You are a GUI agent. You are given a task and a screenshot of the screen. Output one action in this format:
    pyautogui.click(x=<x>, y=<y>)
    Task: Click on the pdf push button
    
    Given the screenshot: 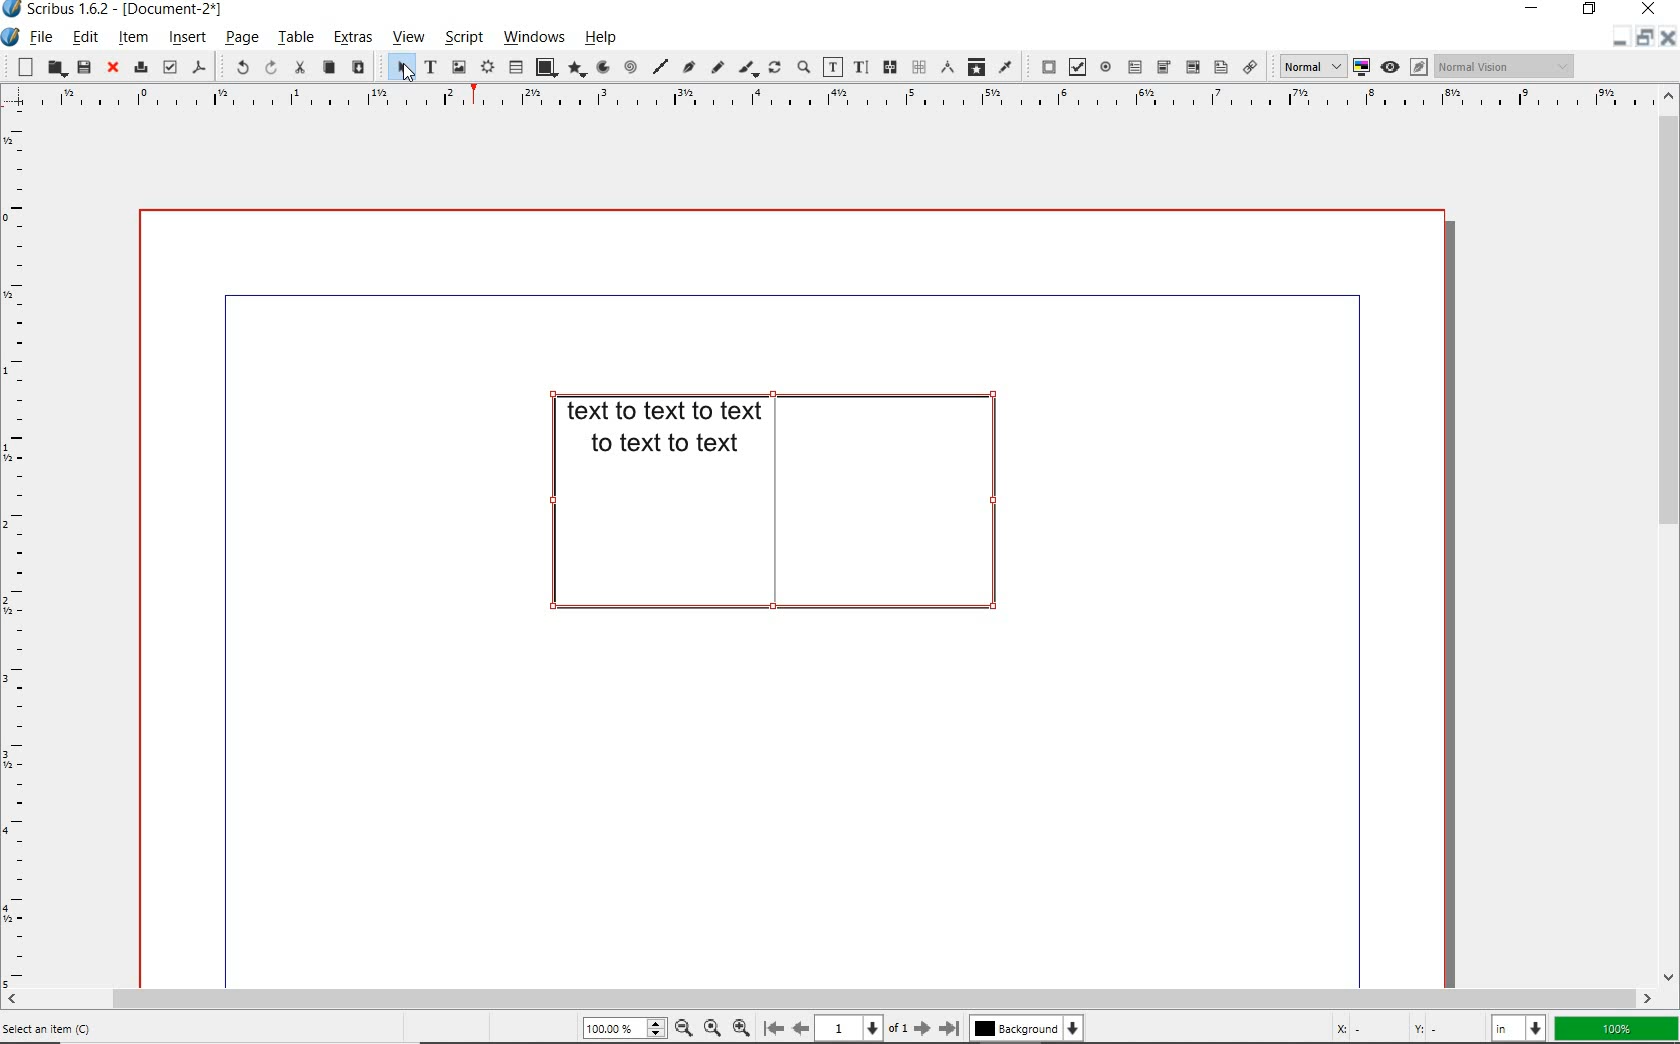 What is the action you would take?
    pyautogui.click(x=1042, y=66)
    